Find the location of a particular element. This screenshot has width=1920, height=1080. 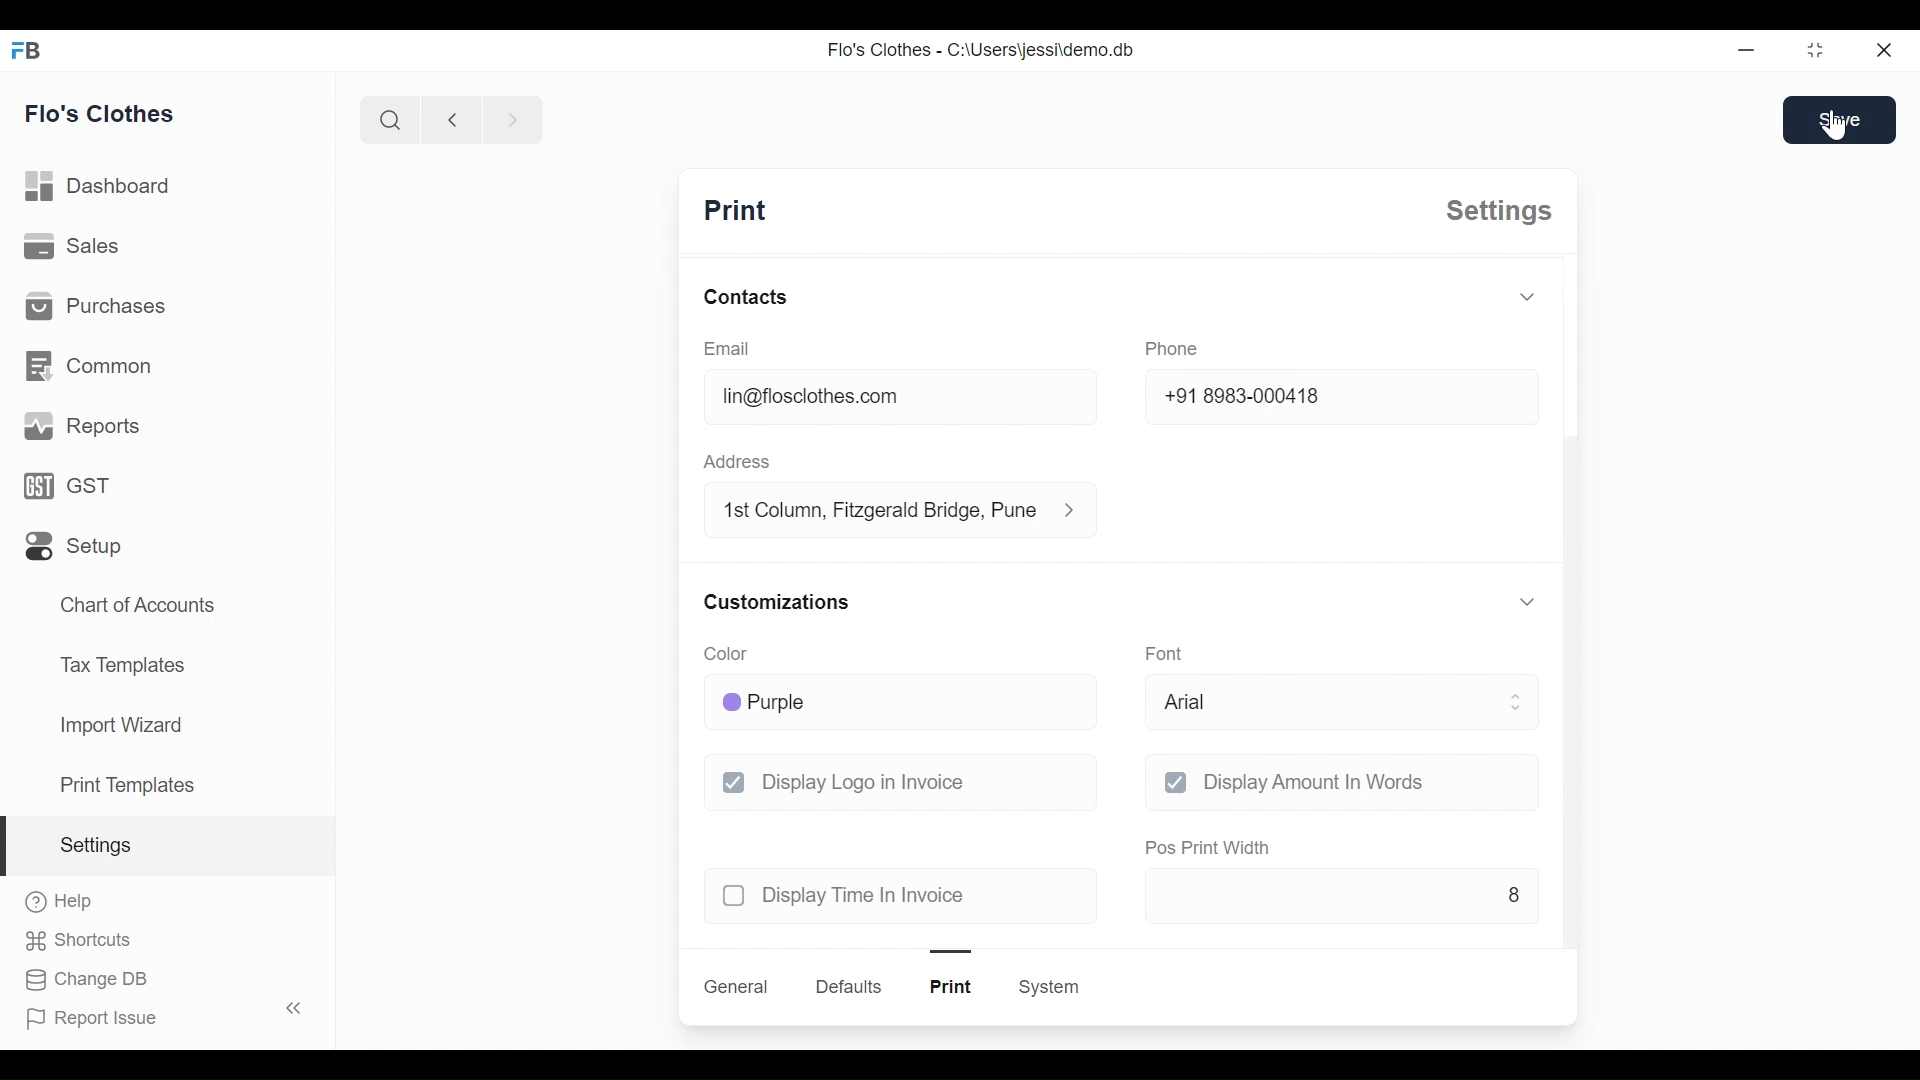

checkbox is located at coordinates (735, 782).